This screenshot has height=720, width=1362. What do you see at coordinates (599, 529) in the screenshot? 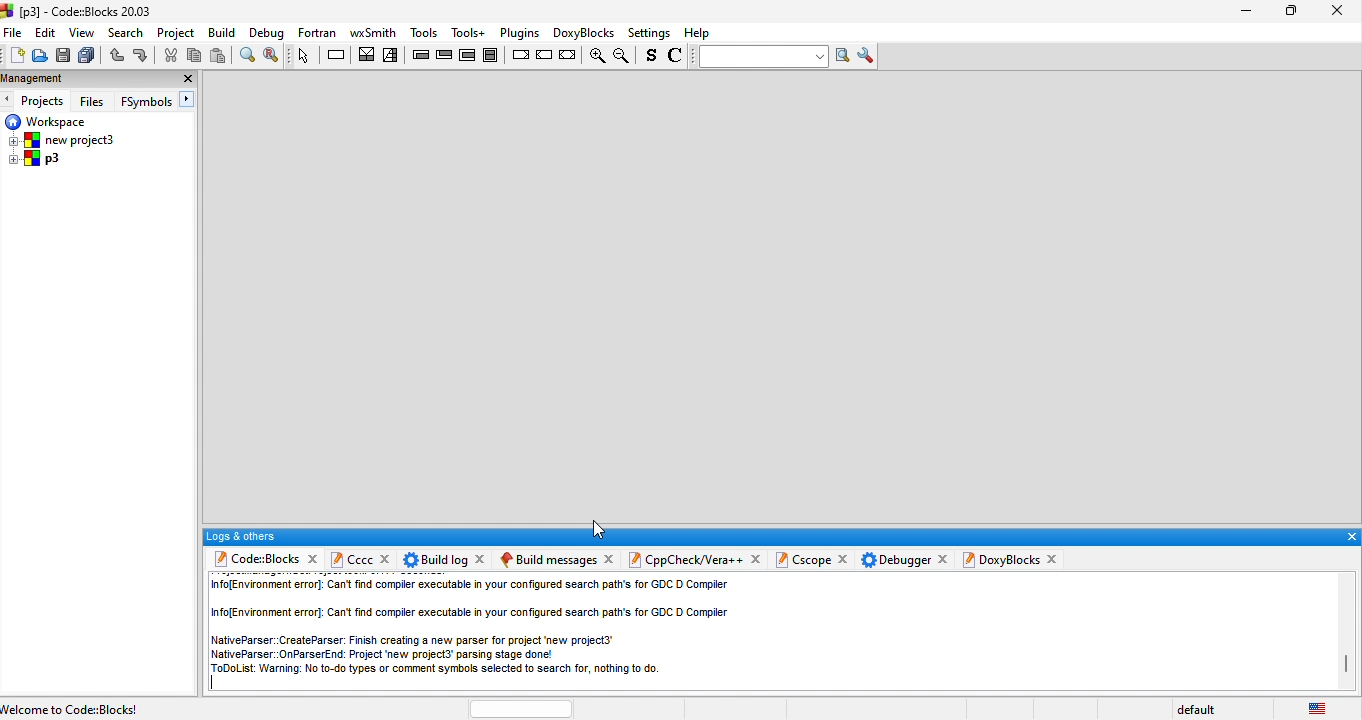
I see `cursor` at bounding box center [599, 529].